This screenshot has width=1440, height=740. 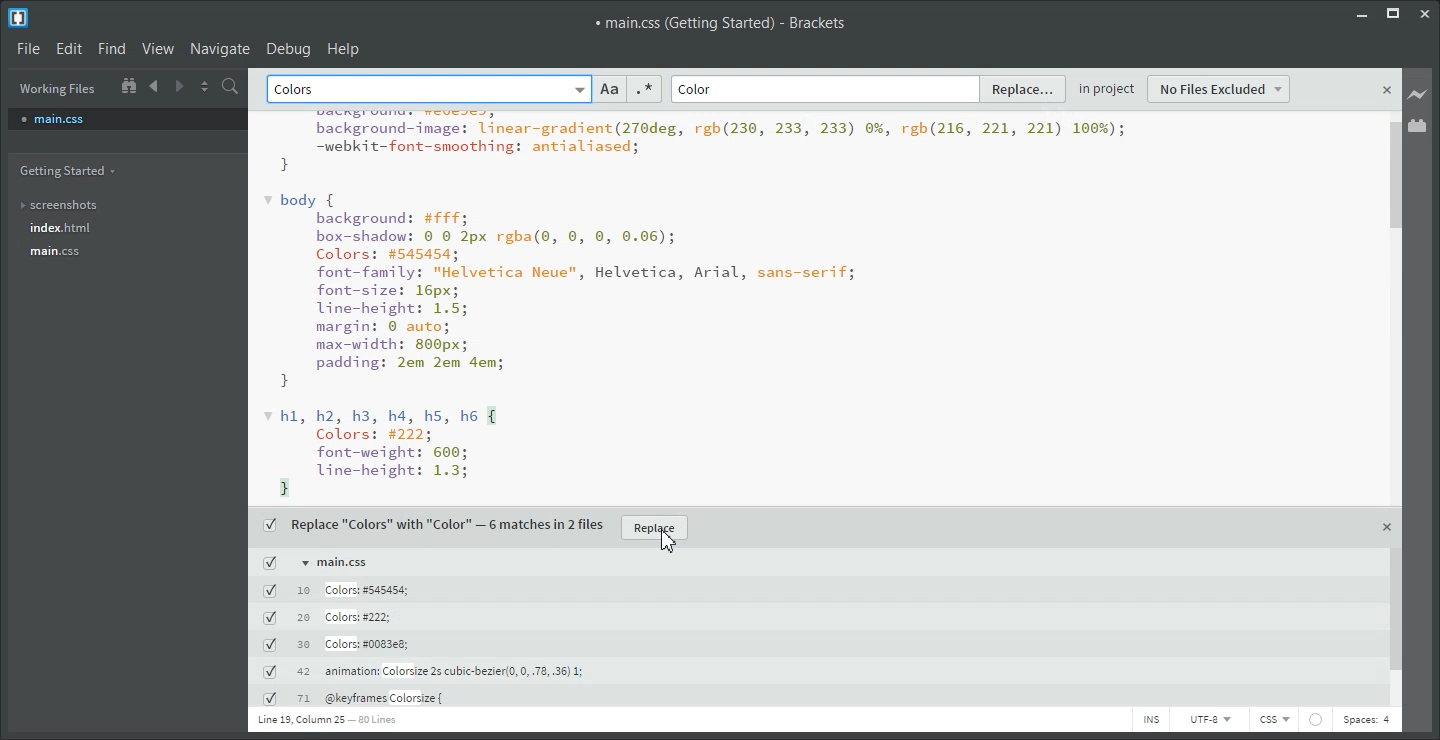 I want to click on main.css (Getting Started) - Brackets, so click(x=723, y=22).